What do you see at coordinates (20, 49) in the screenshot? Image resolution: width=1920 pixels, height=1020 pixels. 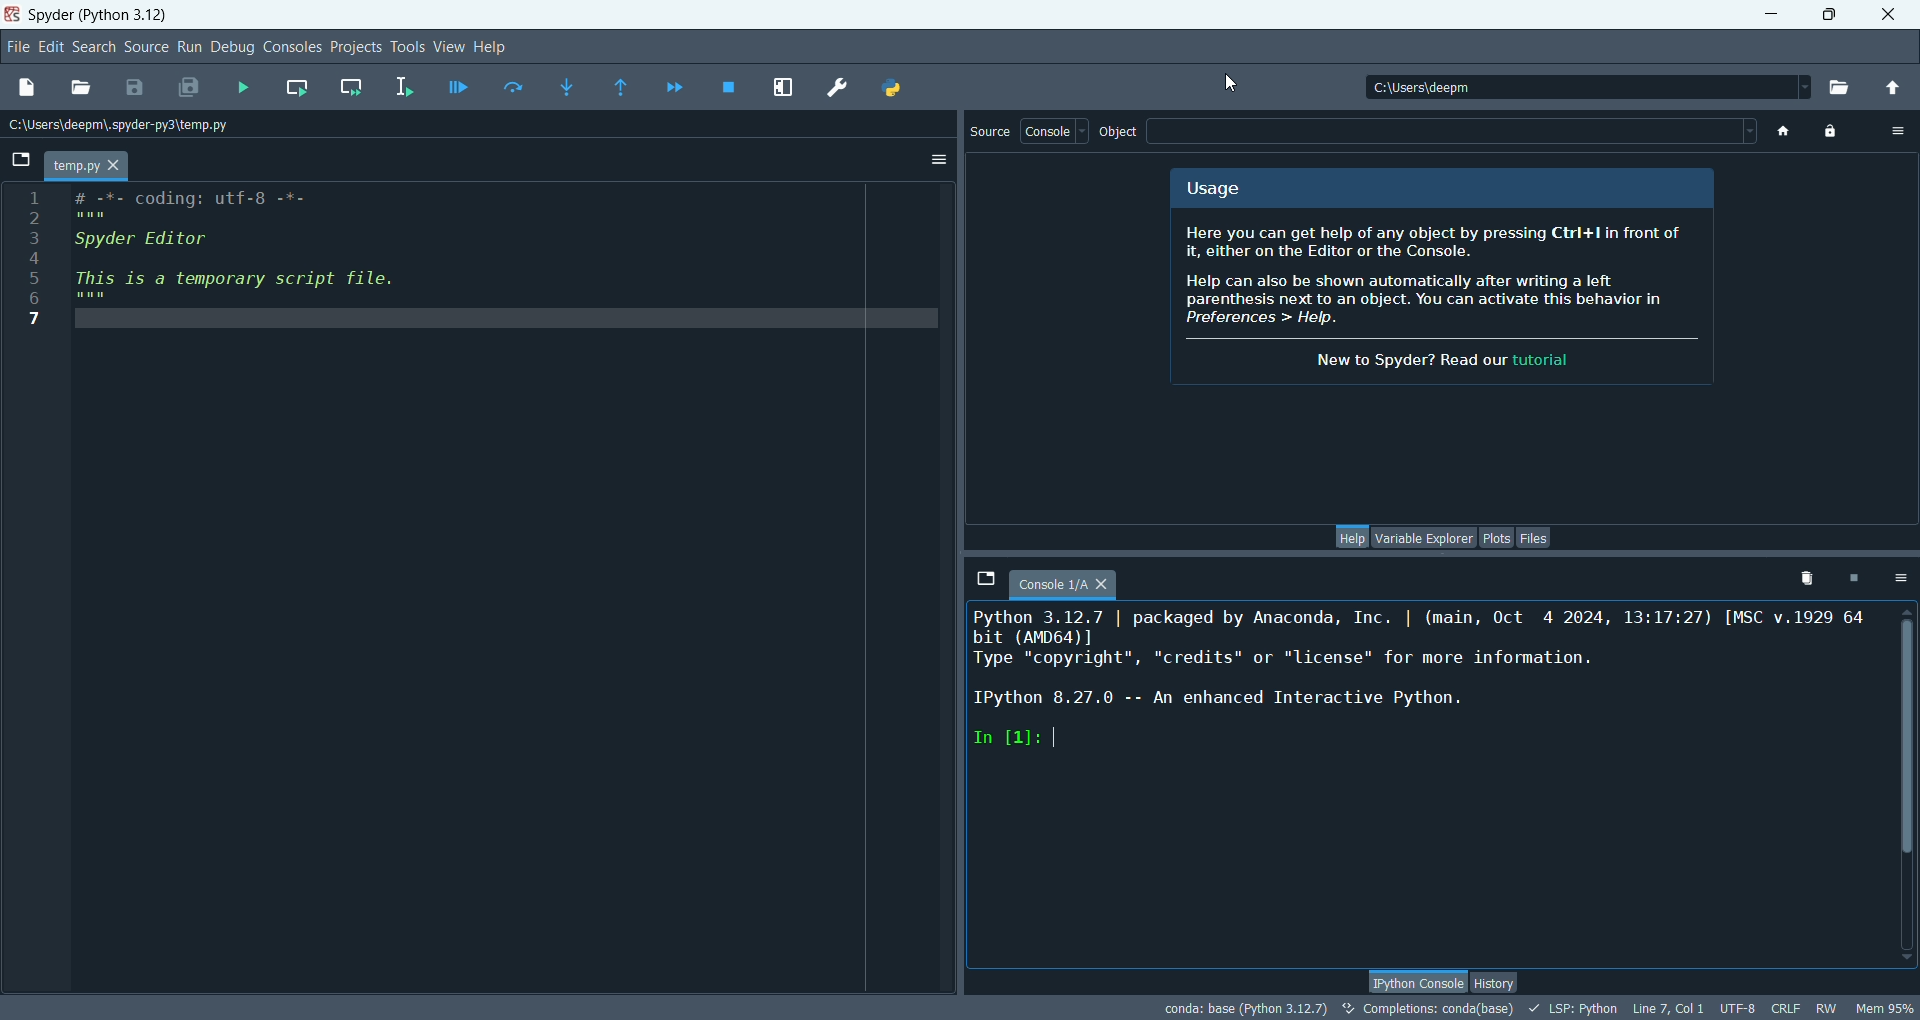 I see `file` at bounding box center [20, 49].